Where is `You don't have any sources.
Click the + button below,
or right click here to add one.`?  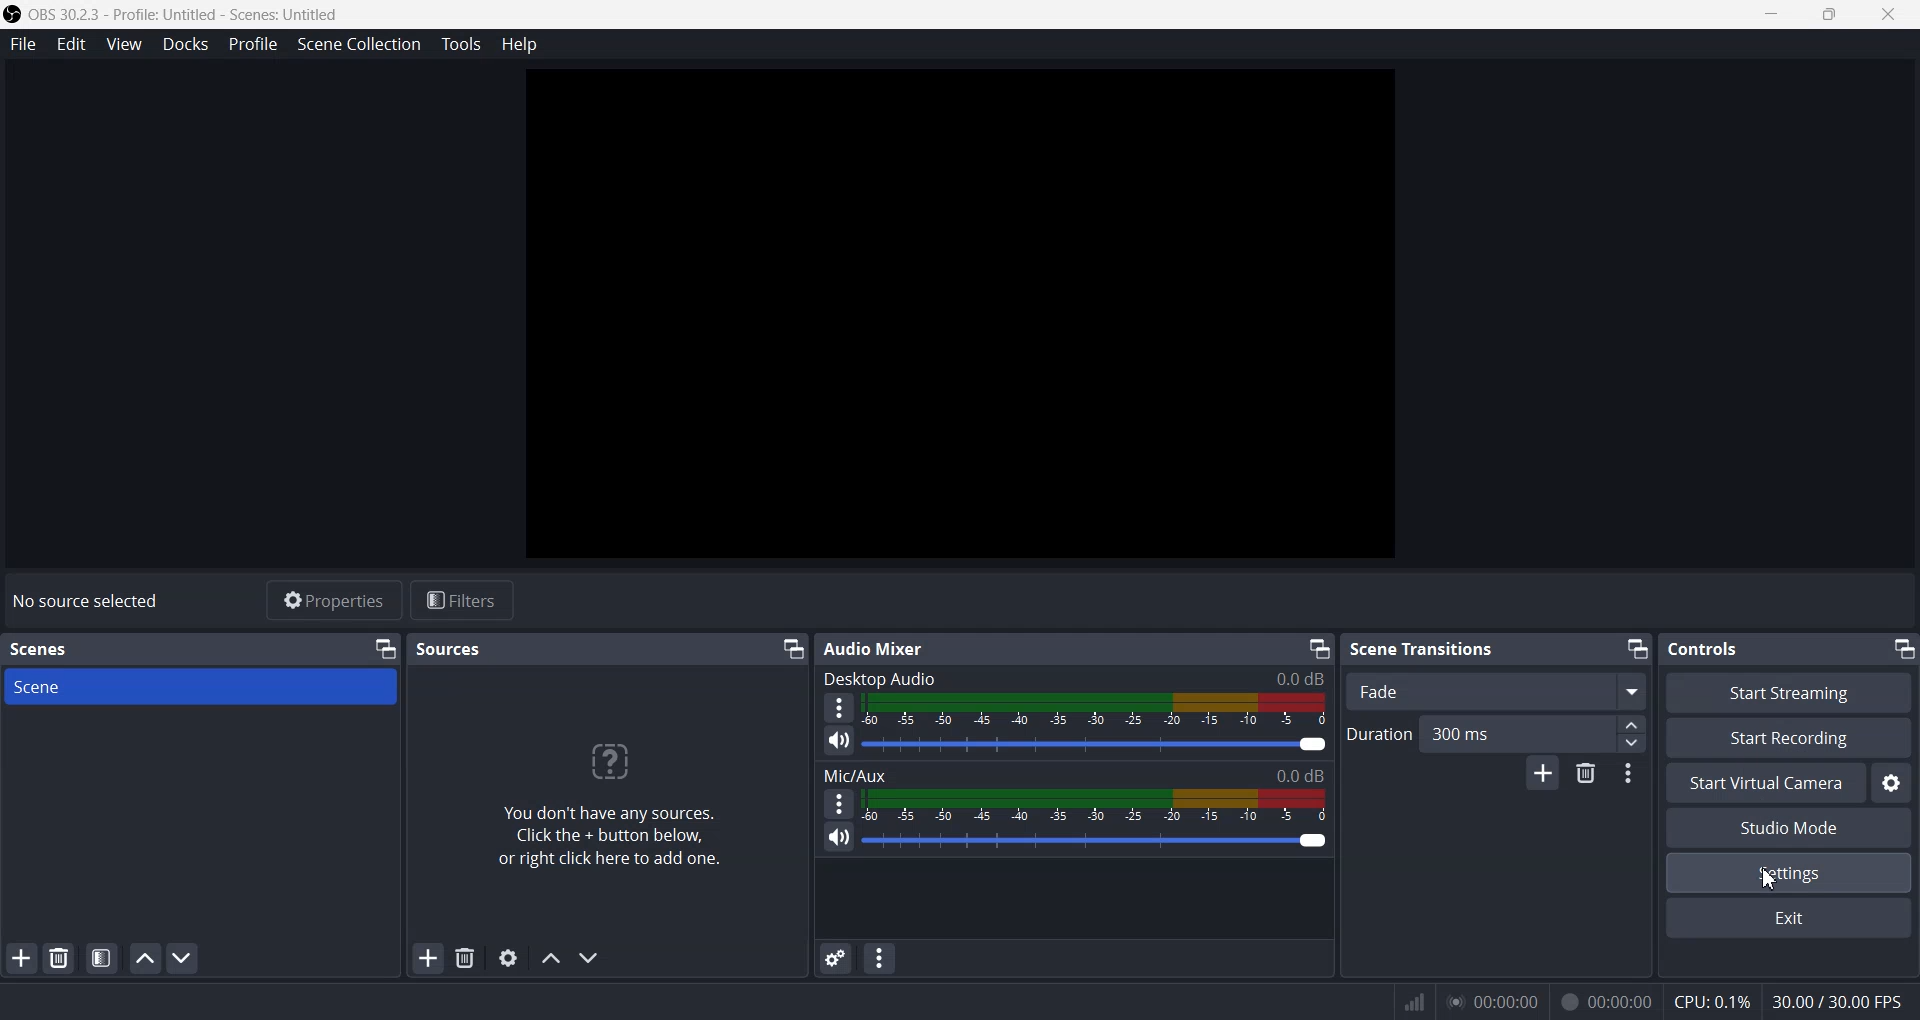 You don't have any sources.
Click the + button below,
or right click here to add one. is located at coordinates (599, 812).